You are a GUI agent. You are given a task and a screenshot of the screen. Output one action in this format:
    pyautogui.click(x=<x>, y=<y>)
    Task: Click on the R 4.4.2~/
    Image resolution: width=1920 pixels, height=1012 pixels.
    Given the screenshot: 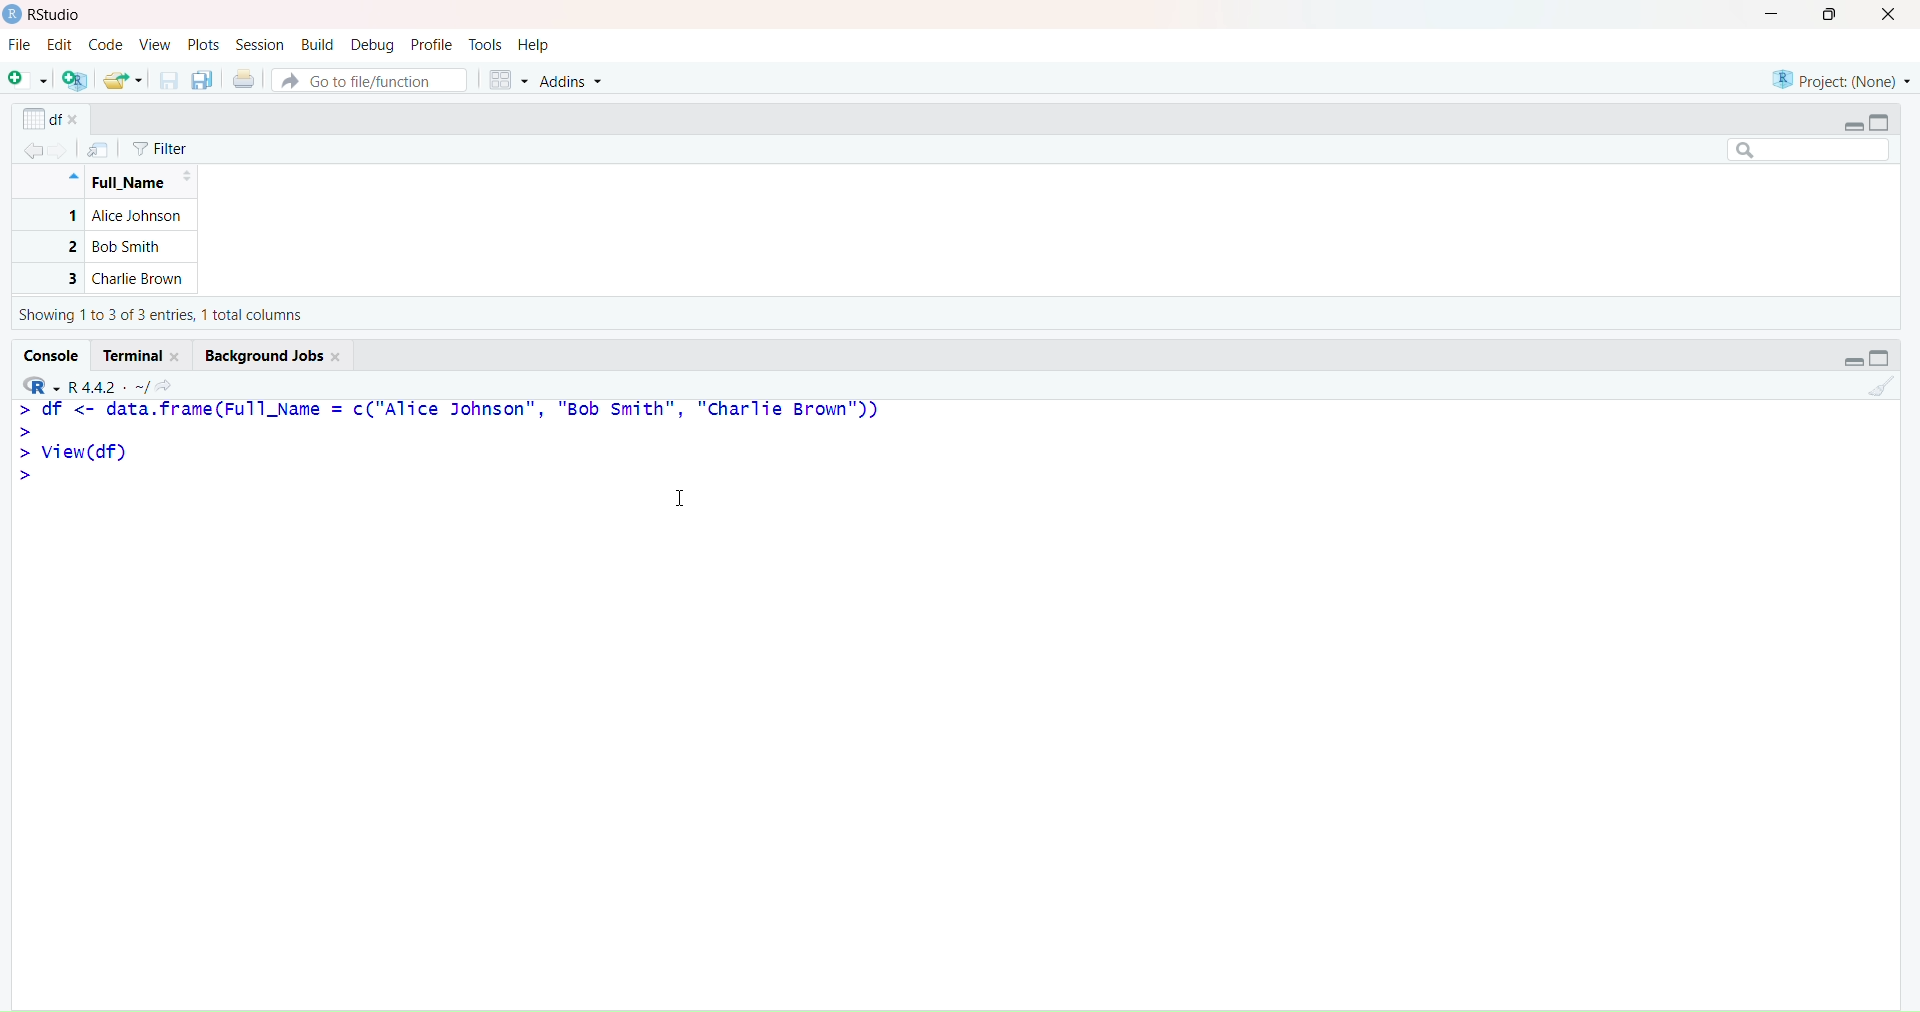 What is the action you would take?
    pyautogui.click(x=110, y=383)
    